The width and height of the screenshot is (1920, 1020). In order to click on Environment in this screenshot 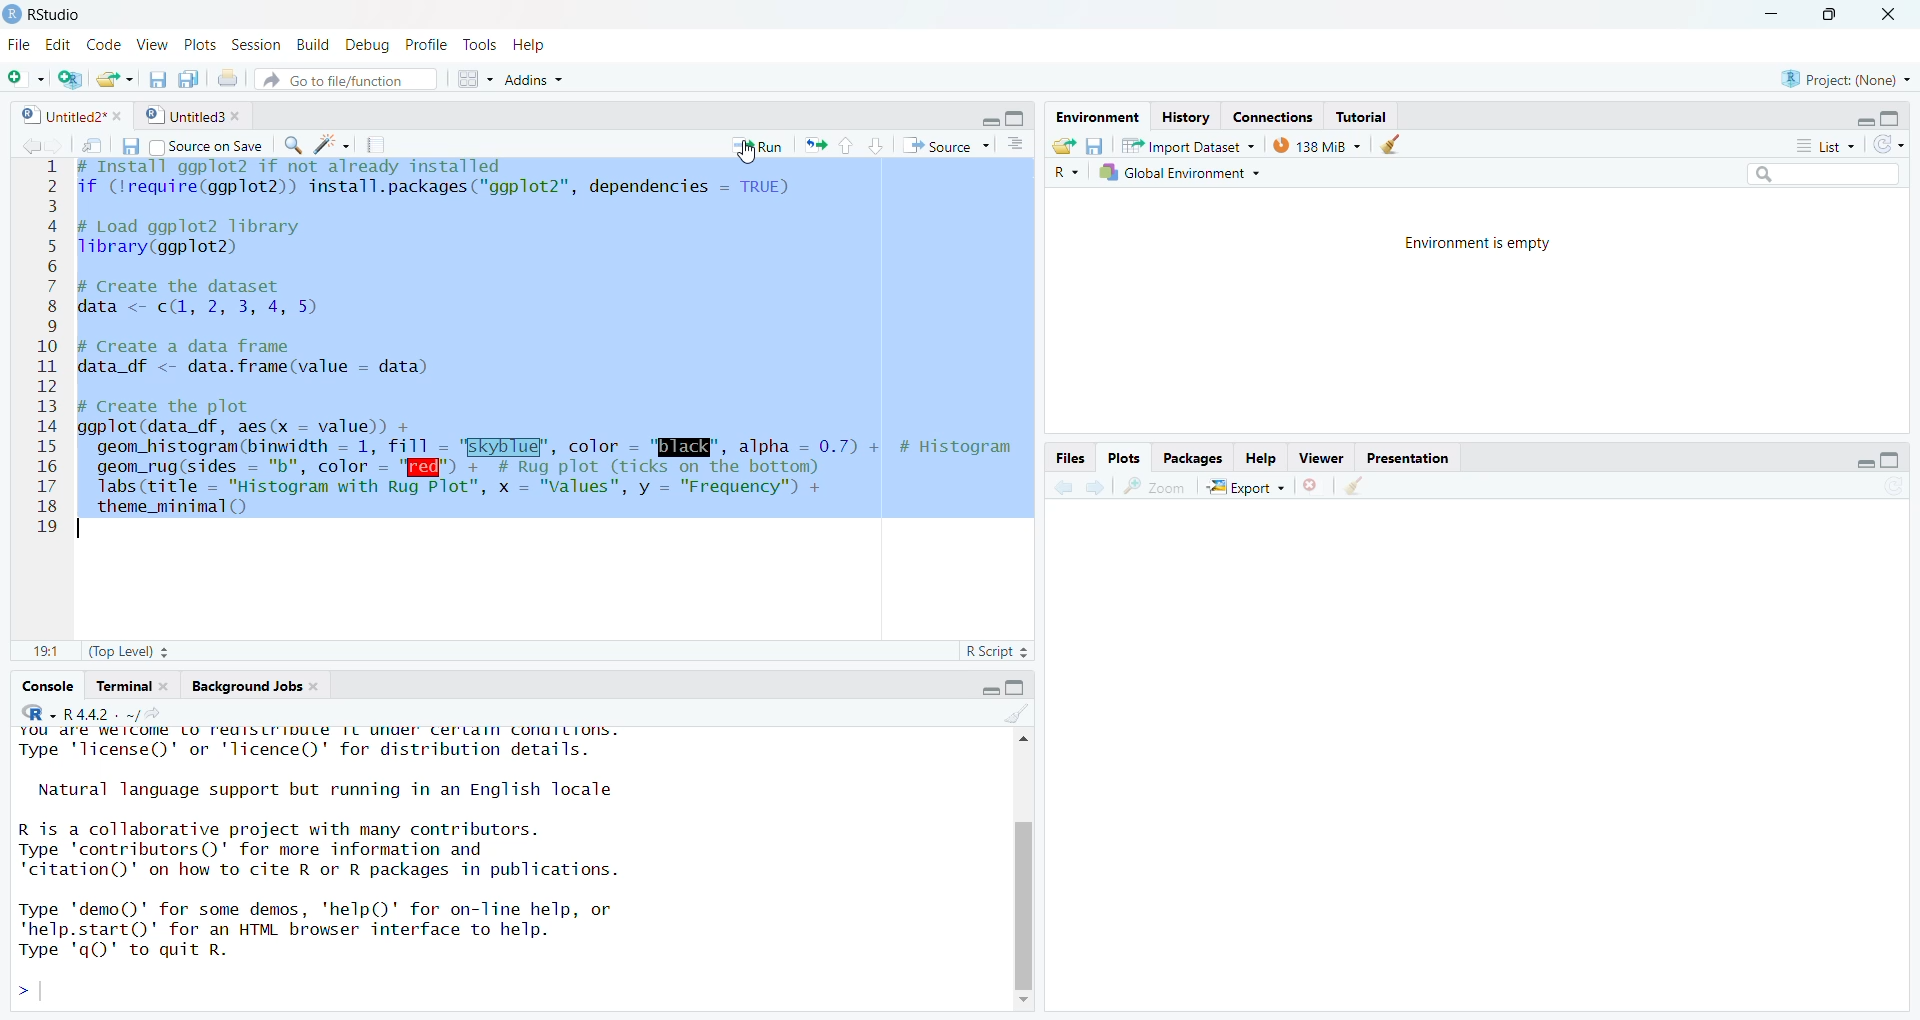, I will do `click(1097, 114)`.